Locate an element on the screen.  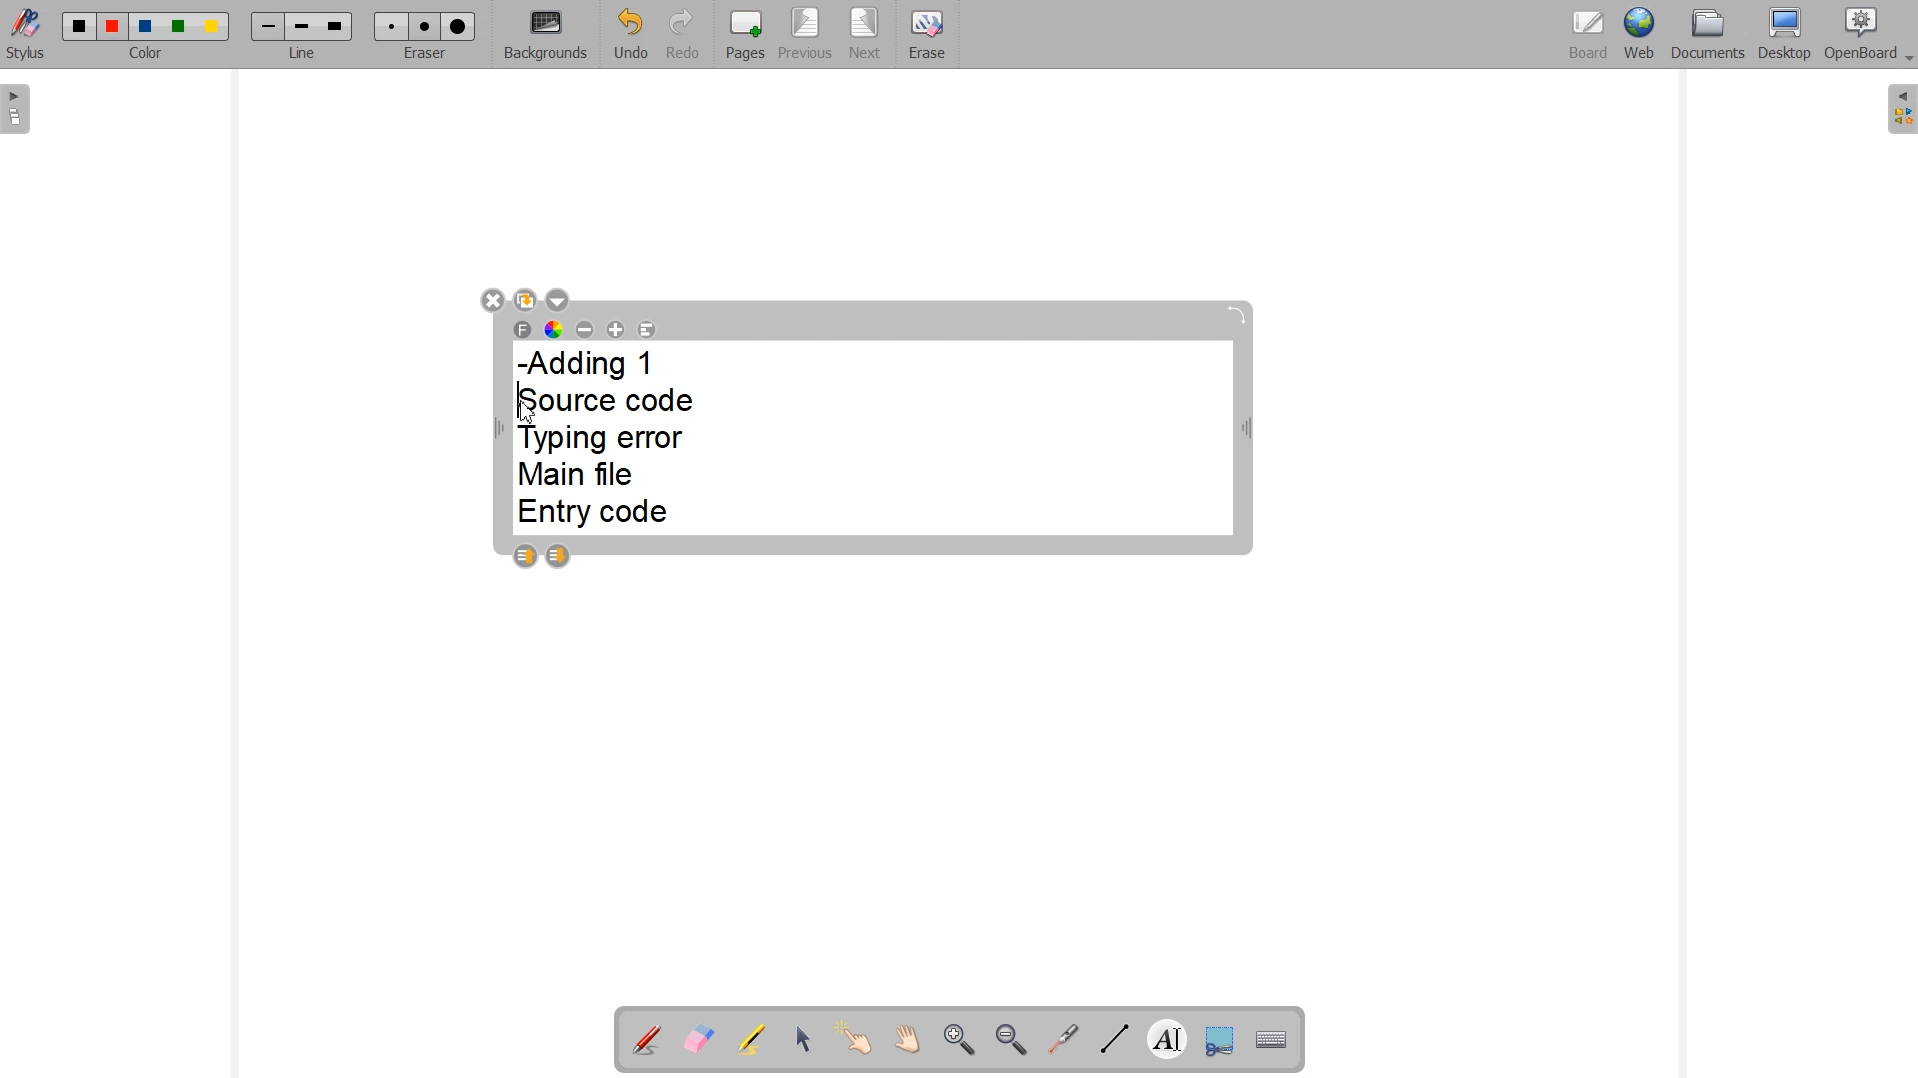
Color is located at coordinates (149, 55).